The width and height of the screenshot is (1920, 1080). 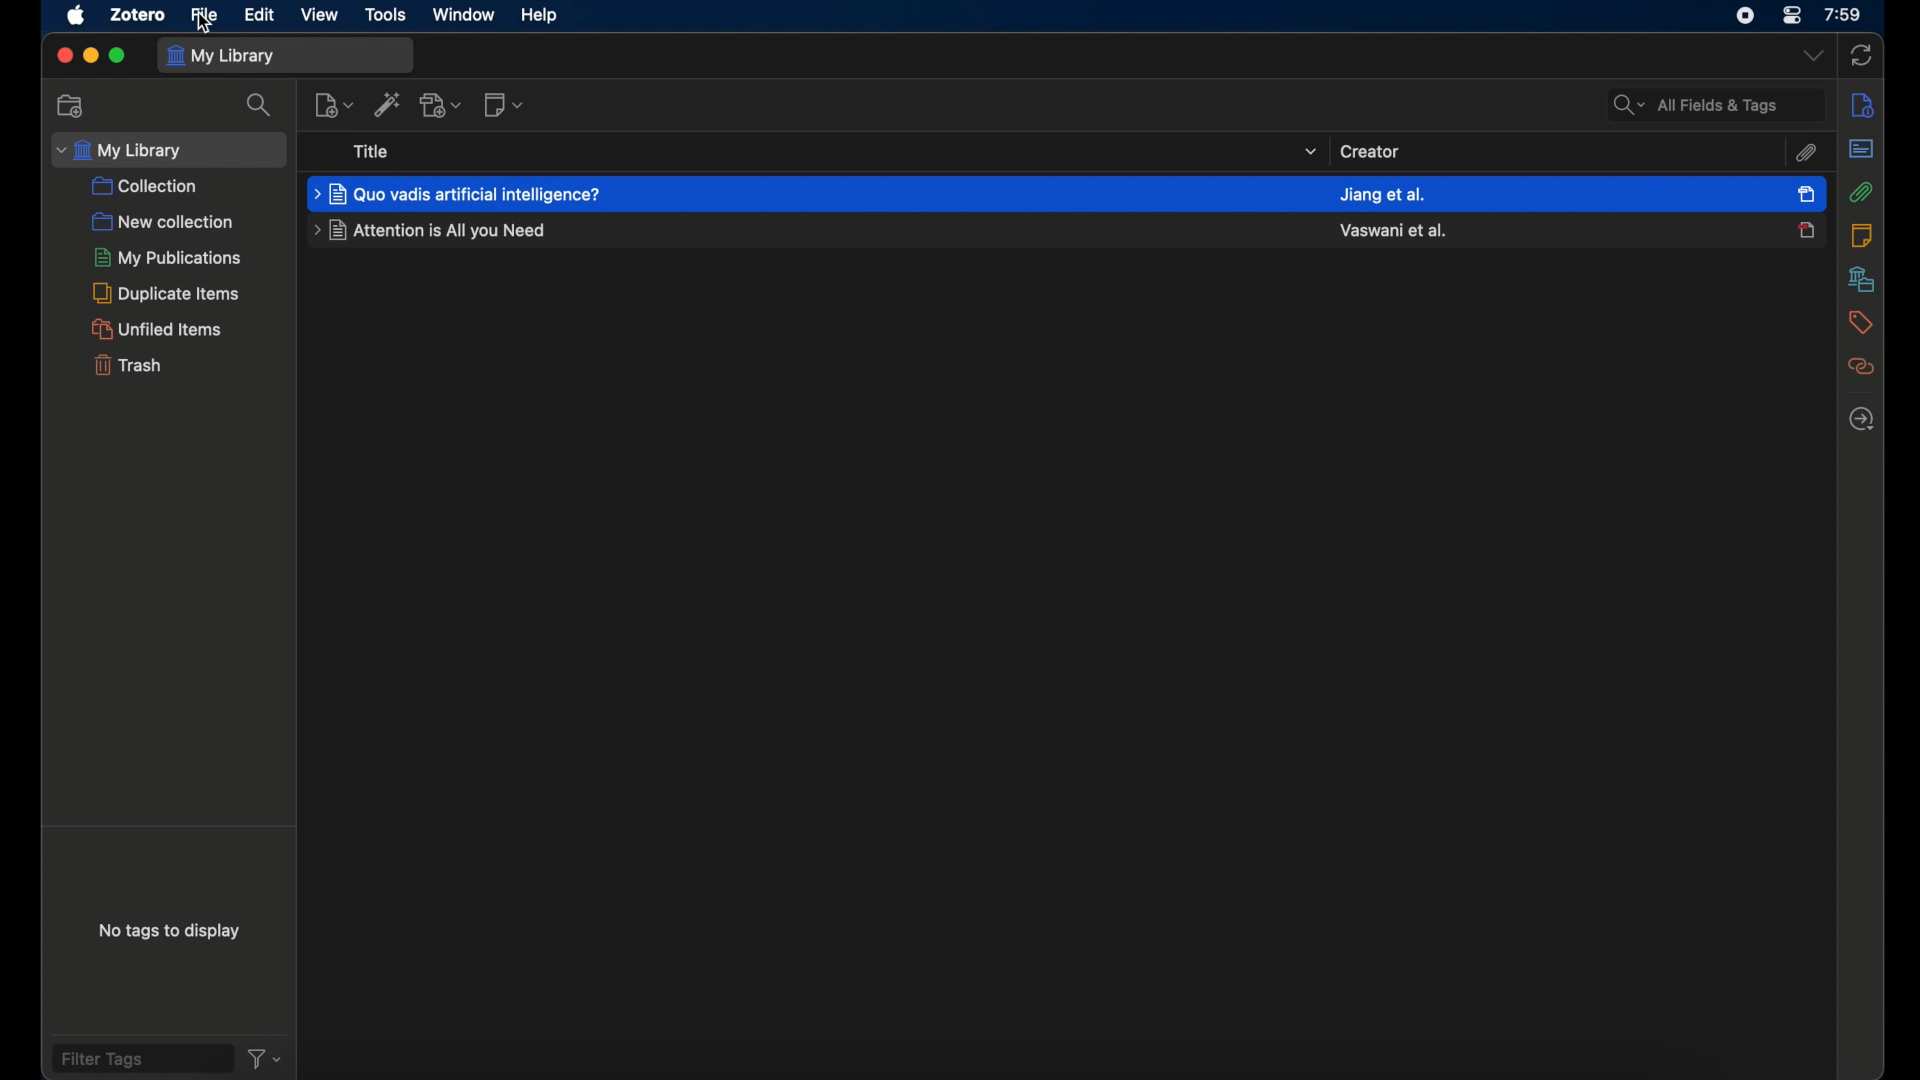 I want to click on collection, so click(x=145, y=187).